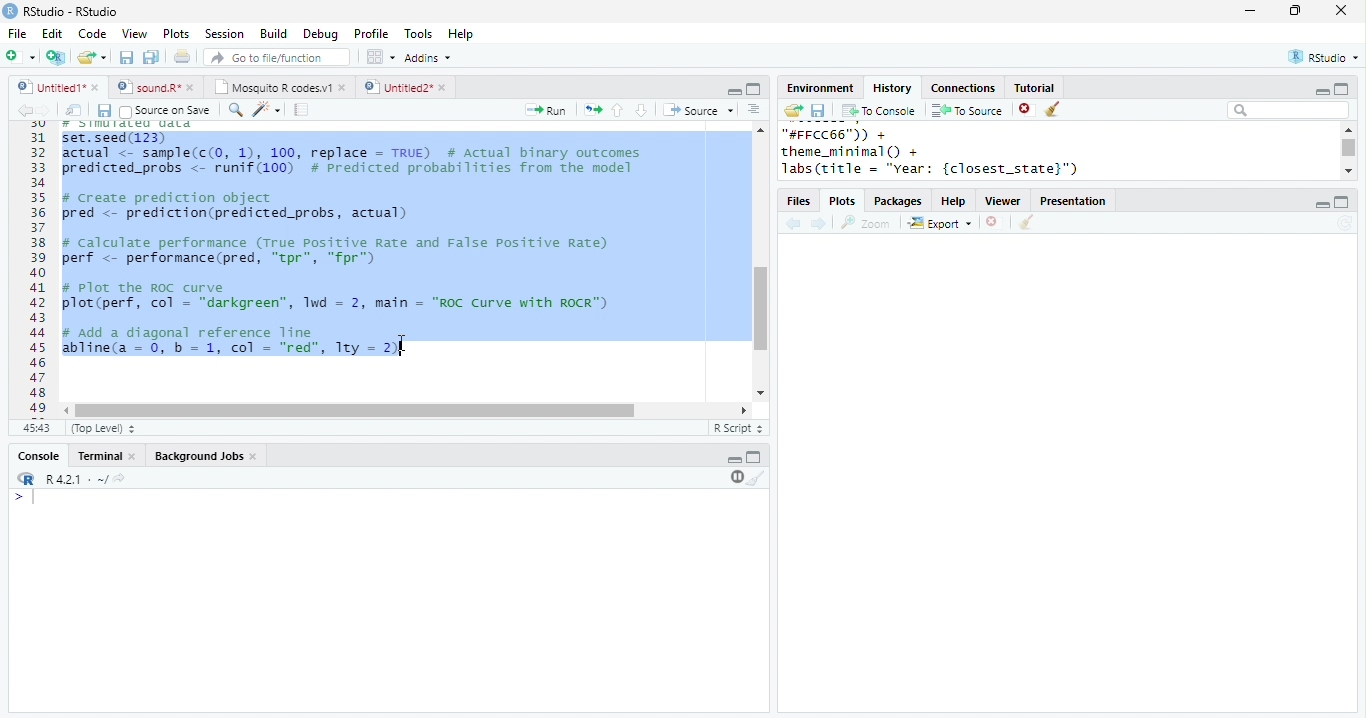 This screenshot has height=718, width=1366. Describe the element at coordinates (397, 86) in the screenshot. I see `Untitled 2` at that location.